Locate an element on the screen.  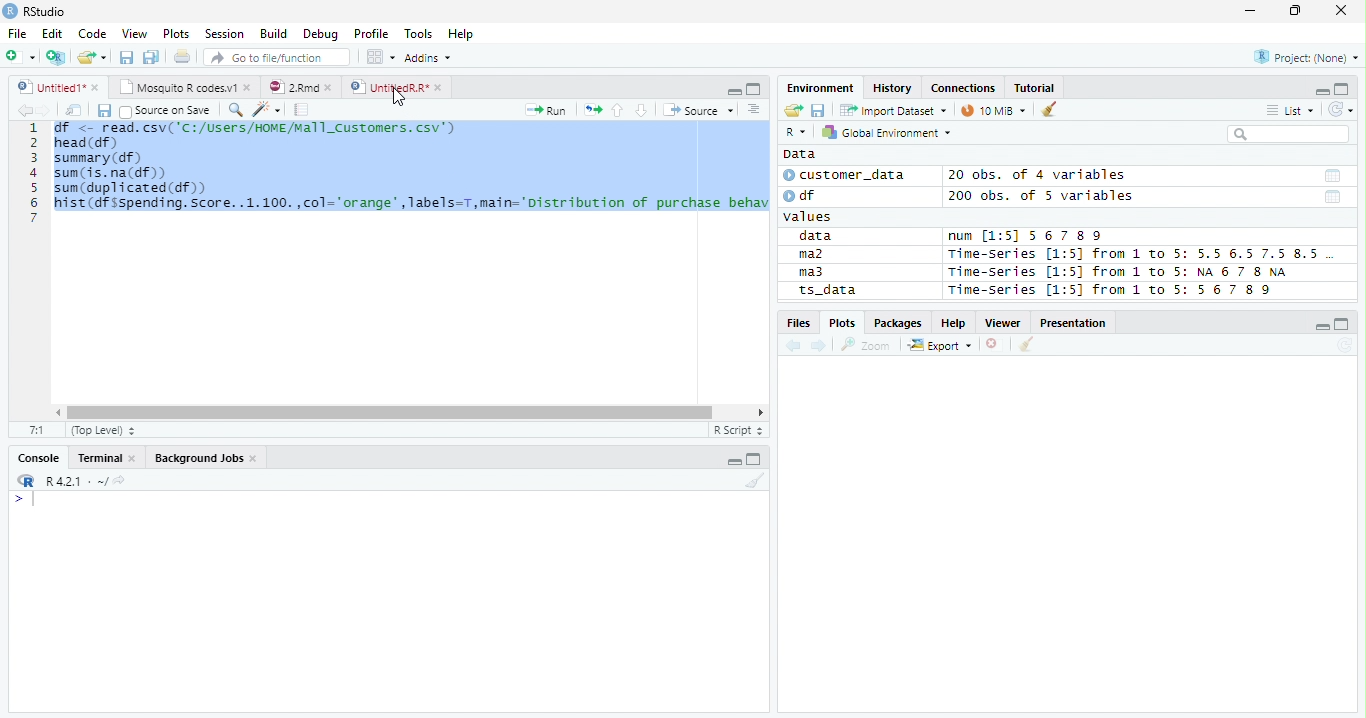
2.Rmd is located at coordinates (302, 88).